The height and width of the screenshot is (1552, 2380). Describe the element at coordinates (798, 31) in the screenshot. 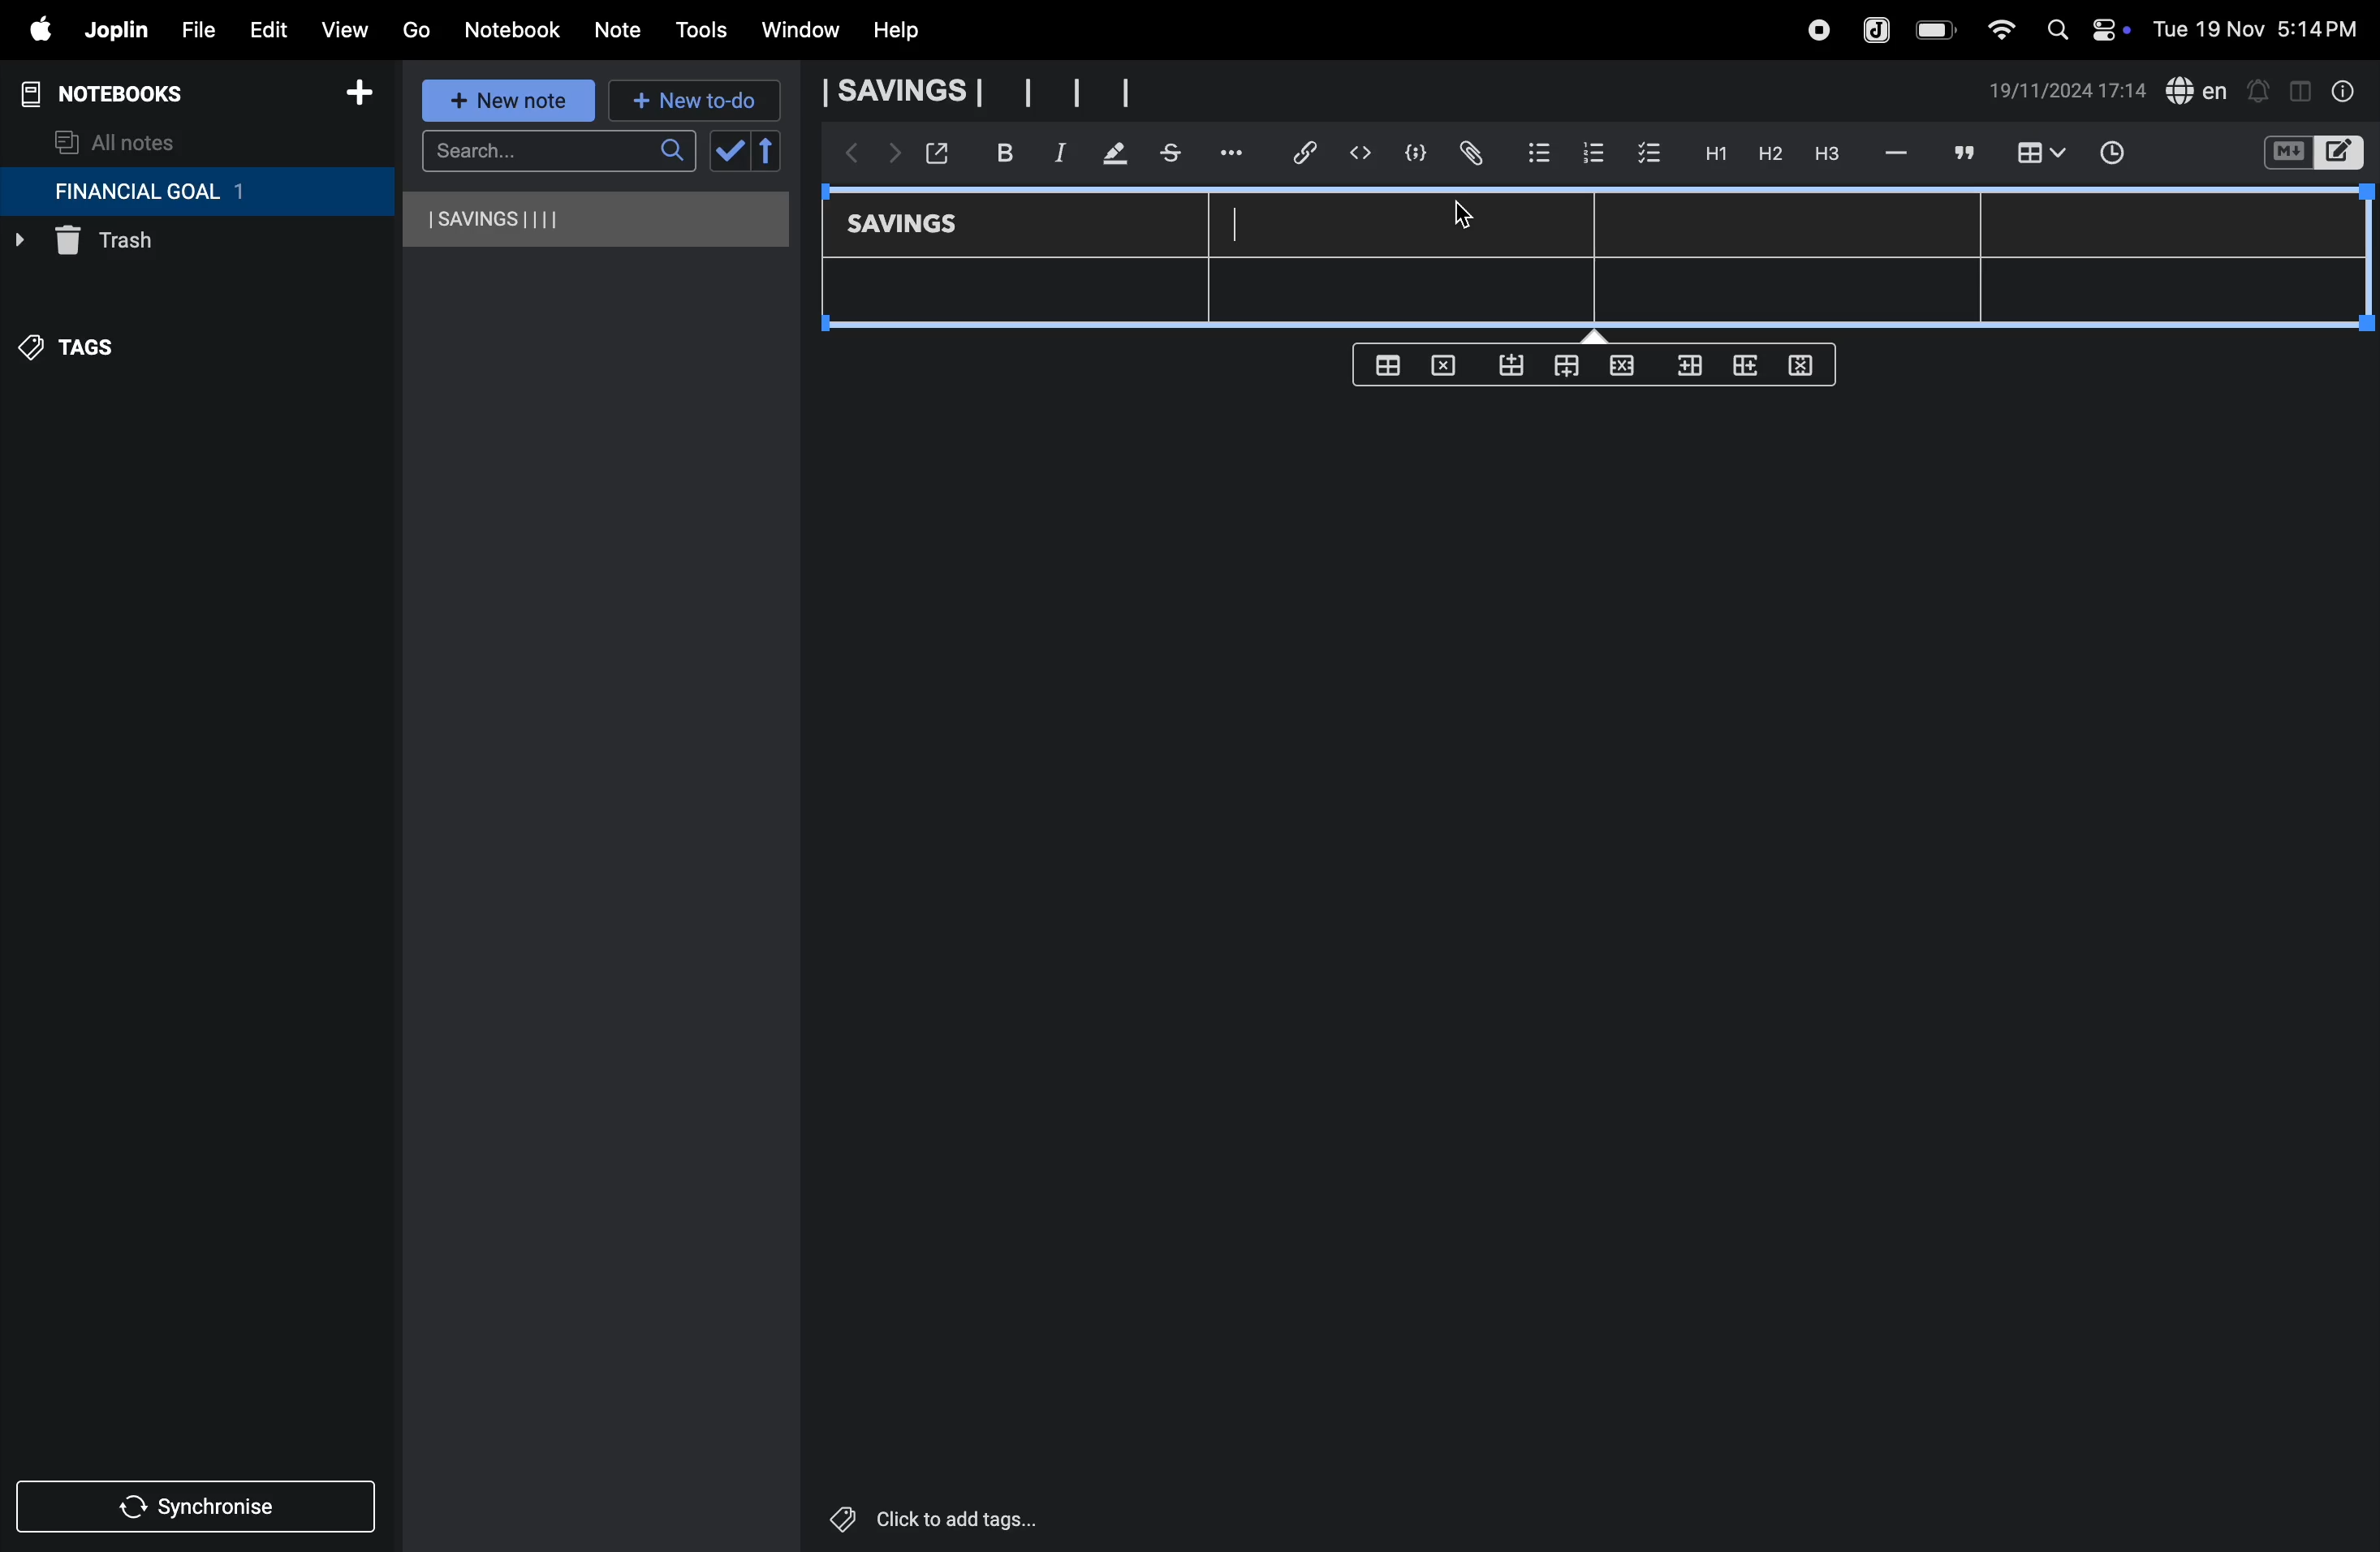

I see `window` at that location.